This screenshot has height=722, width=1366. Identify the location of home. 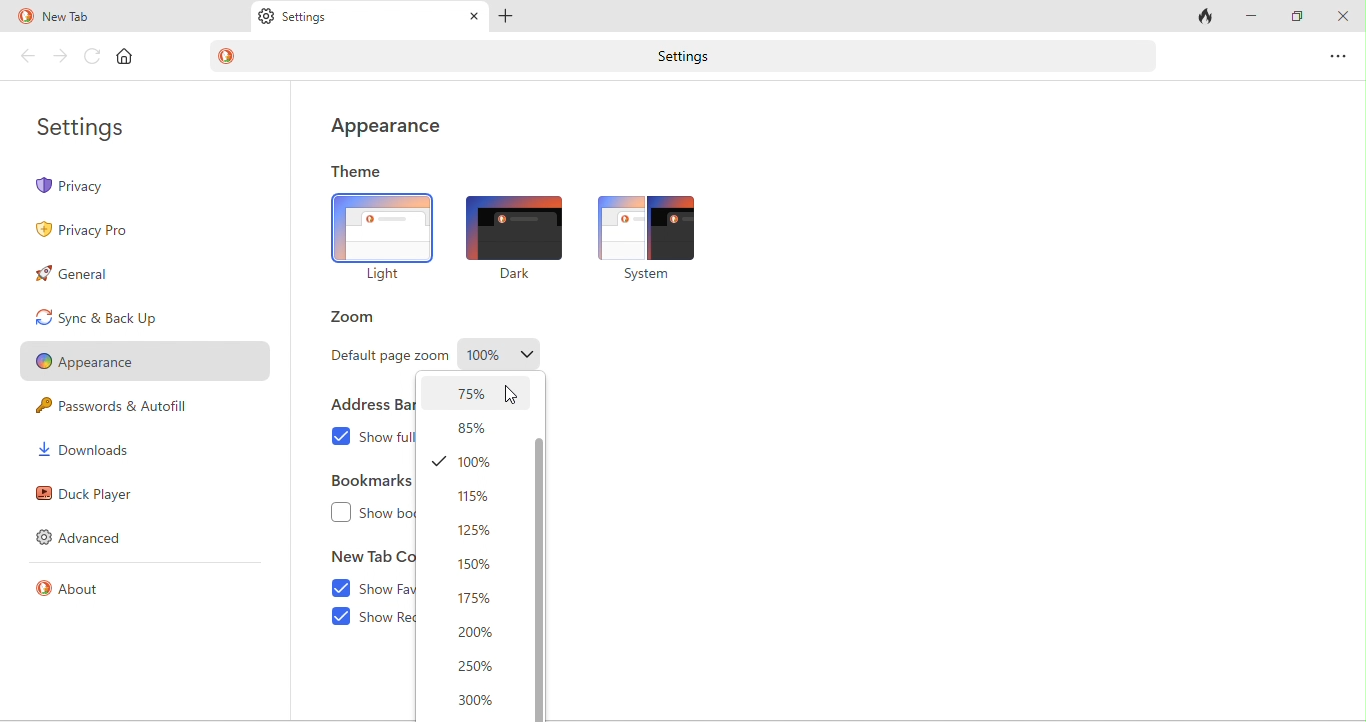
(126, 57).